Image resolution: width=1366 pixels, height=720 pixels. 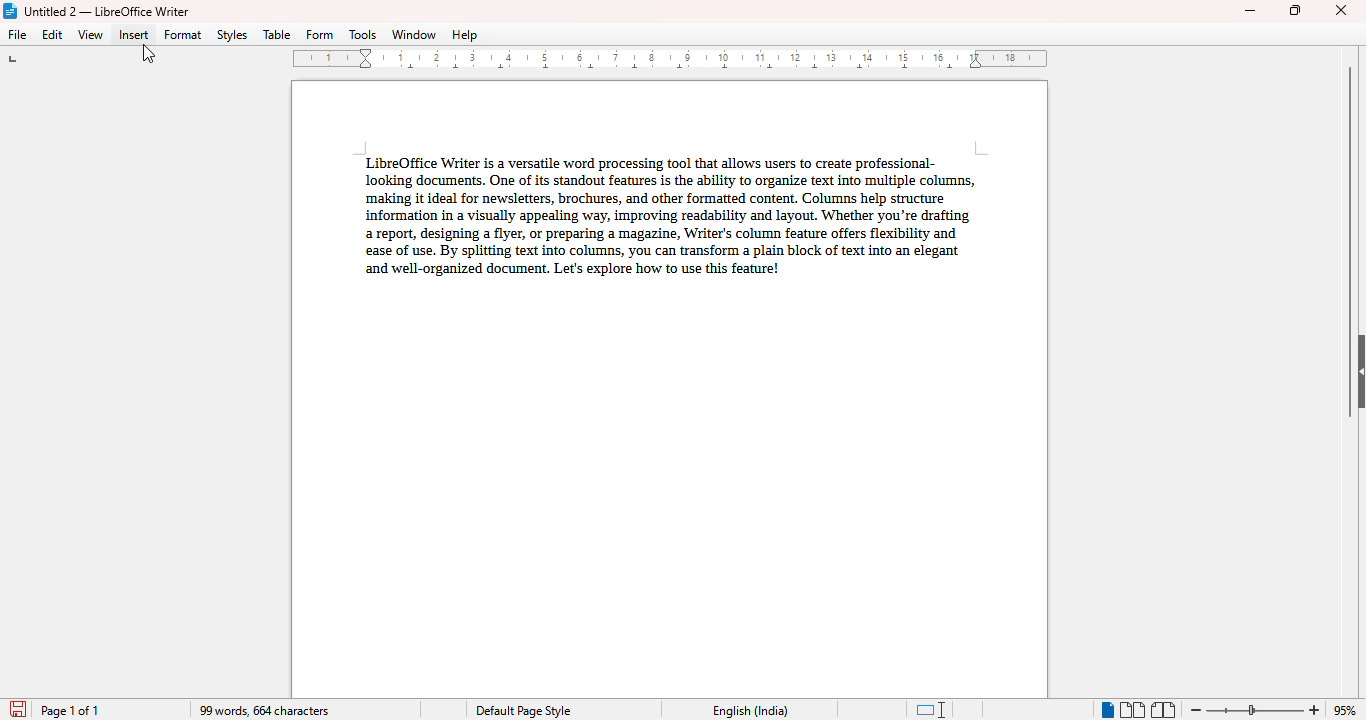 I want to click on help, so click(x=464, y=35).